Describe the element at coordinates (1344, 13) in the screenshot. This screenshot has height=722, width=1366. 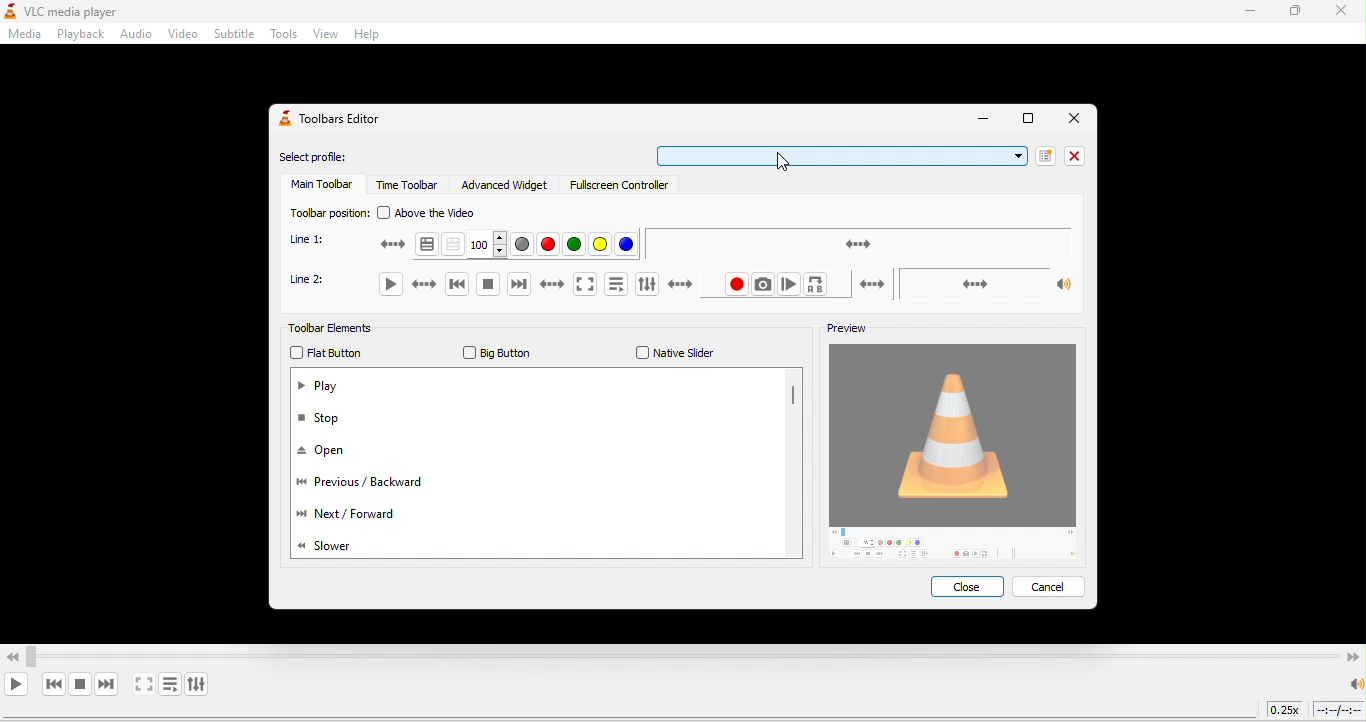
I see `close` at that location.